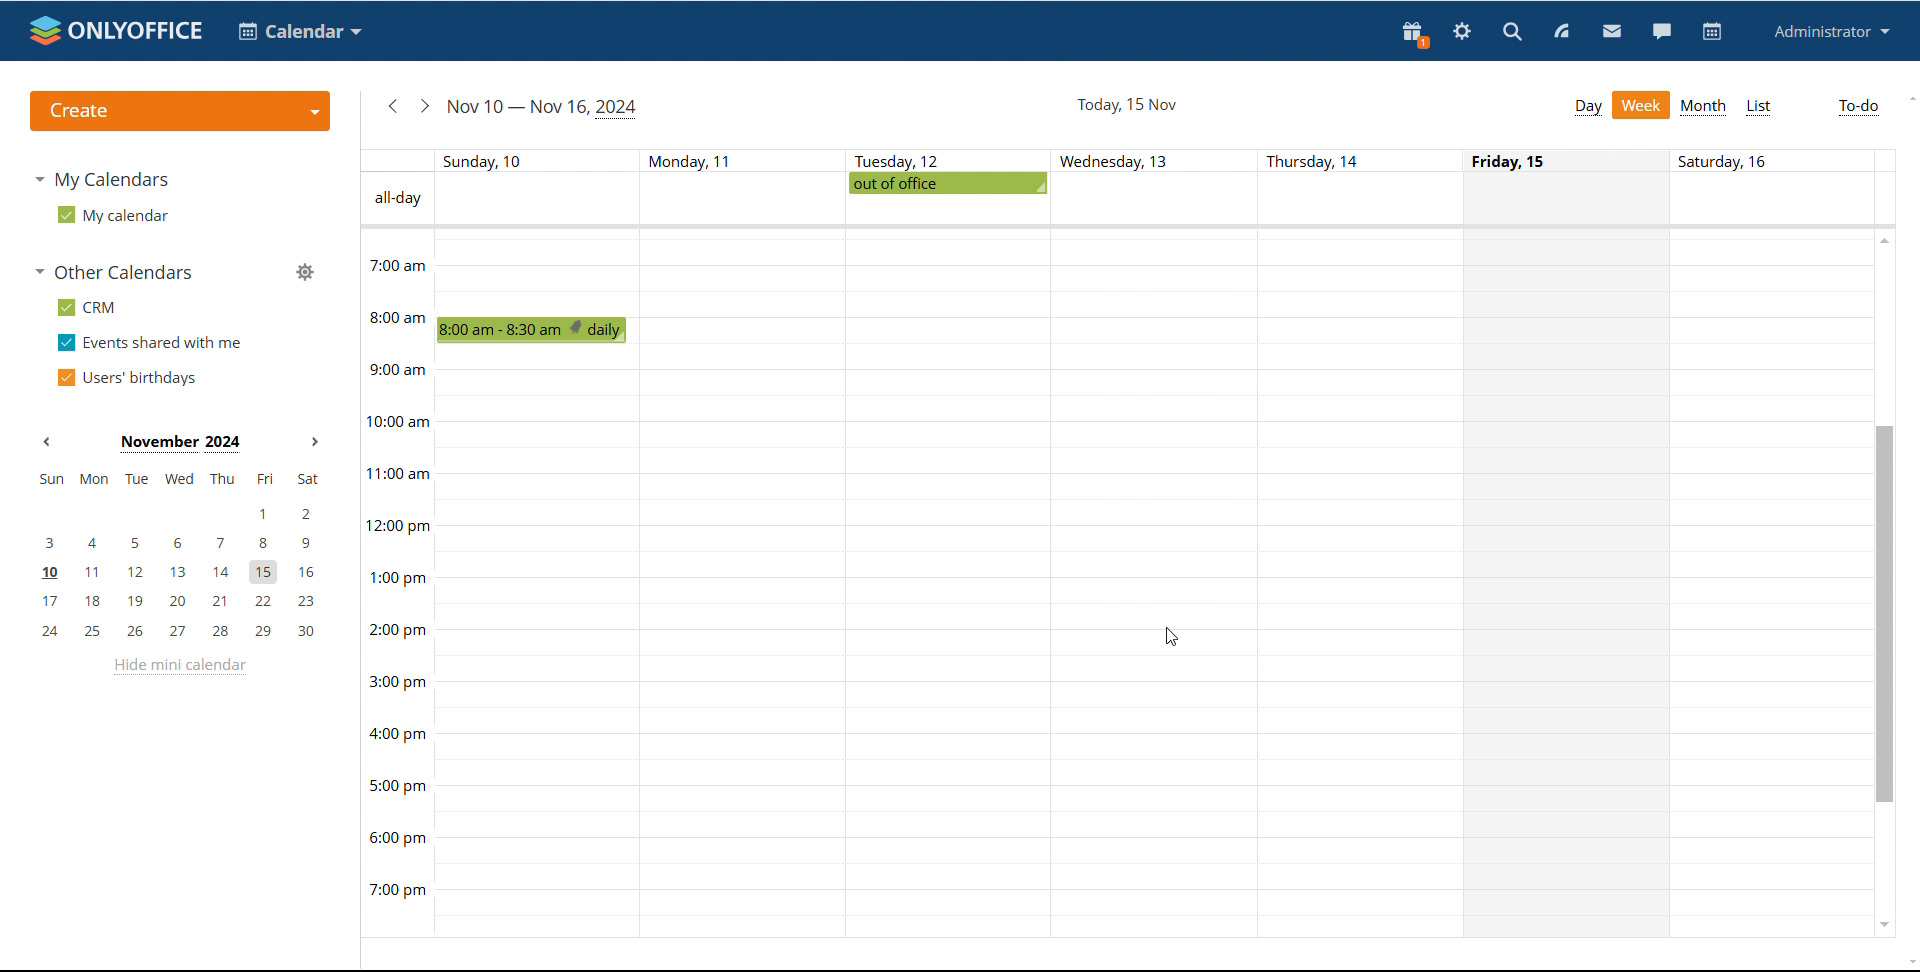 Image resolution: width=1920 pixels, height=972 pixels. I want to click on , so click(1314, 162).